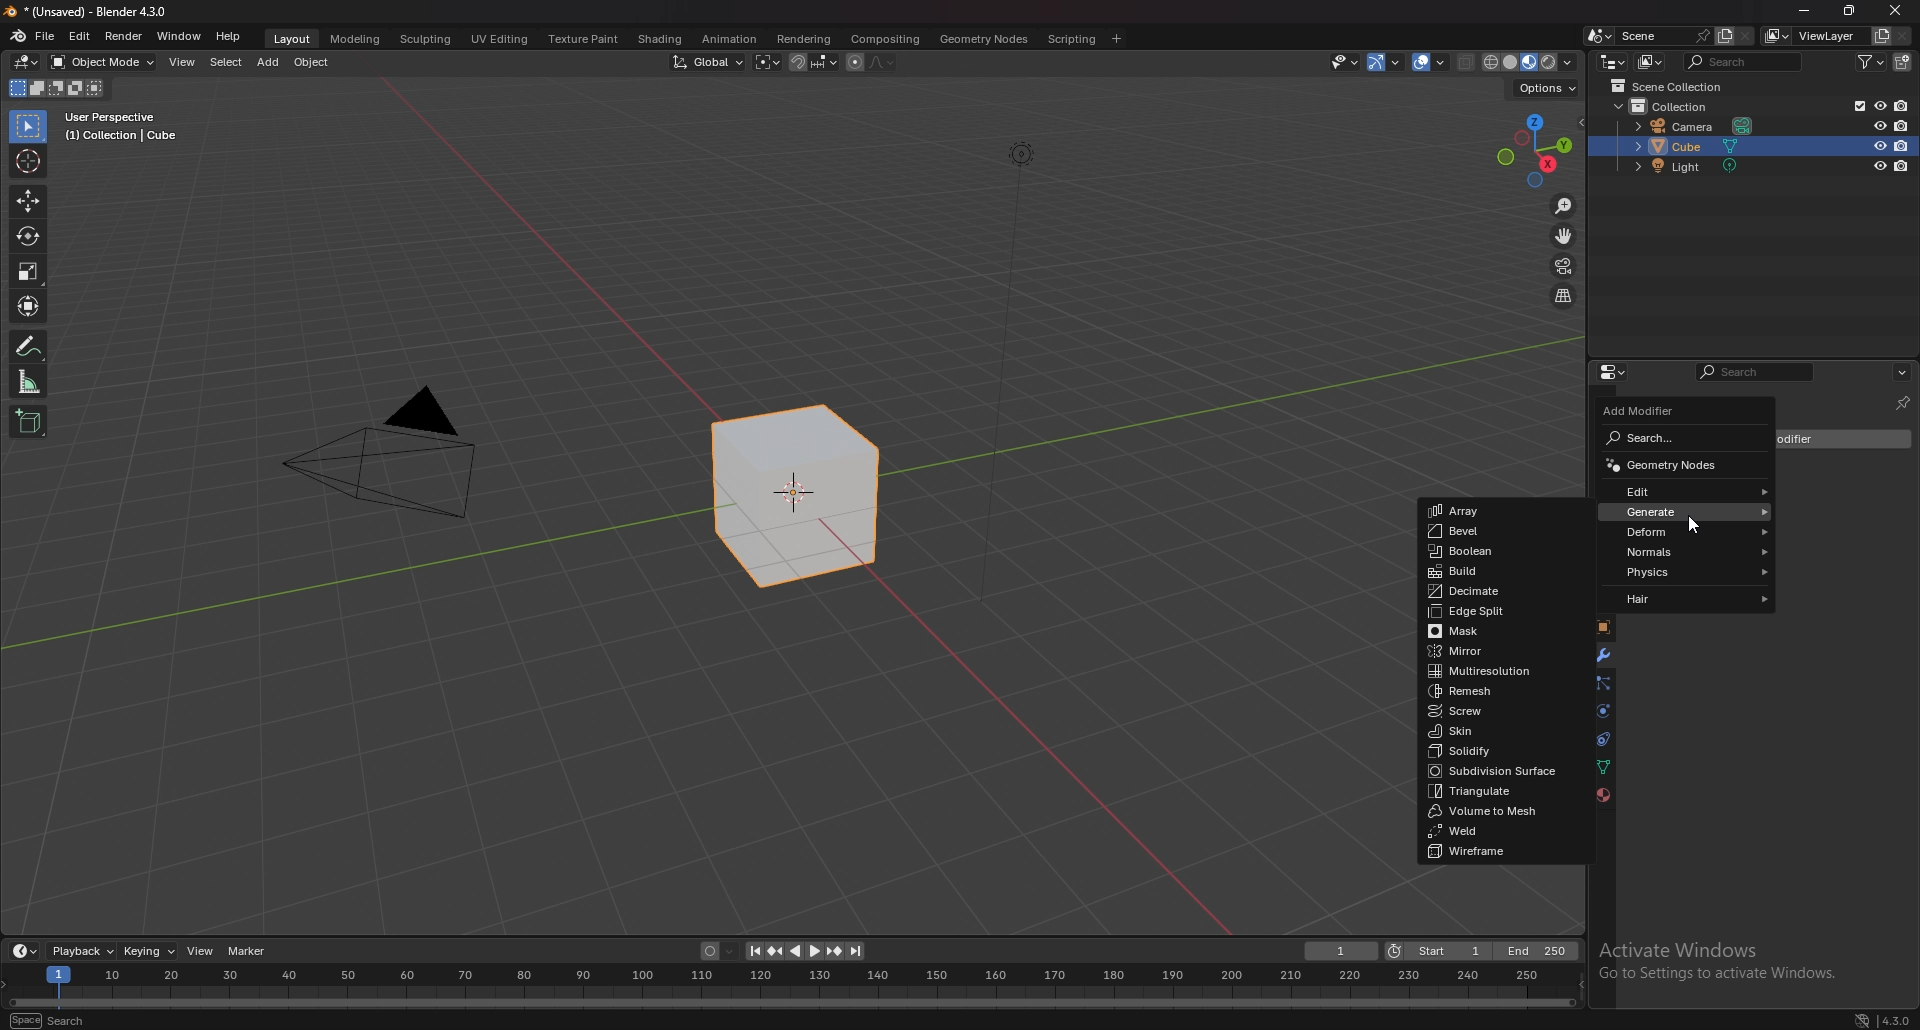  Describe the element at coordinates (775, 951) in the screenshot. I see `jump to keyframe` at that location.